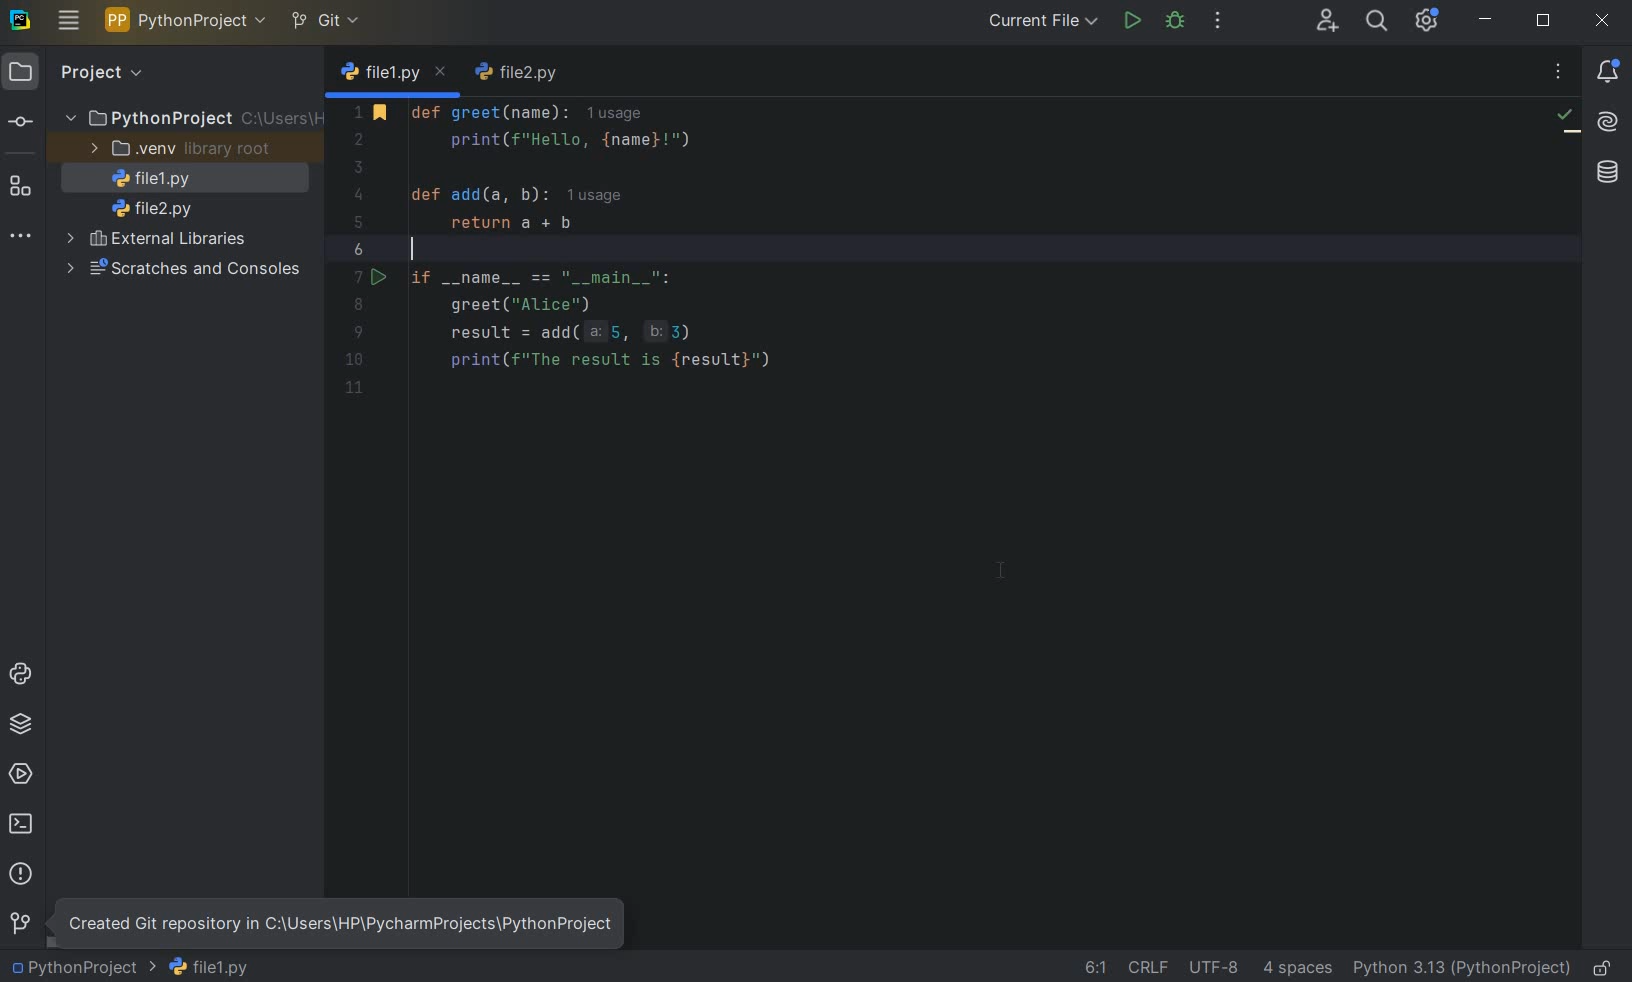 This screenshot has width=1632, height=982. Describe the element at coordinates (1378, 20) in the screenshot. I see `search everywhere` at that location.